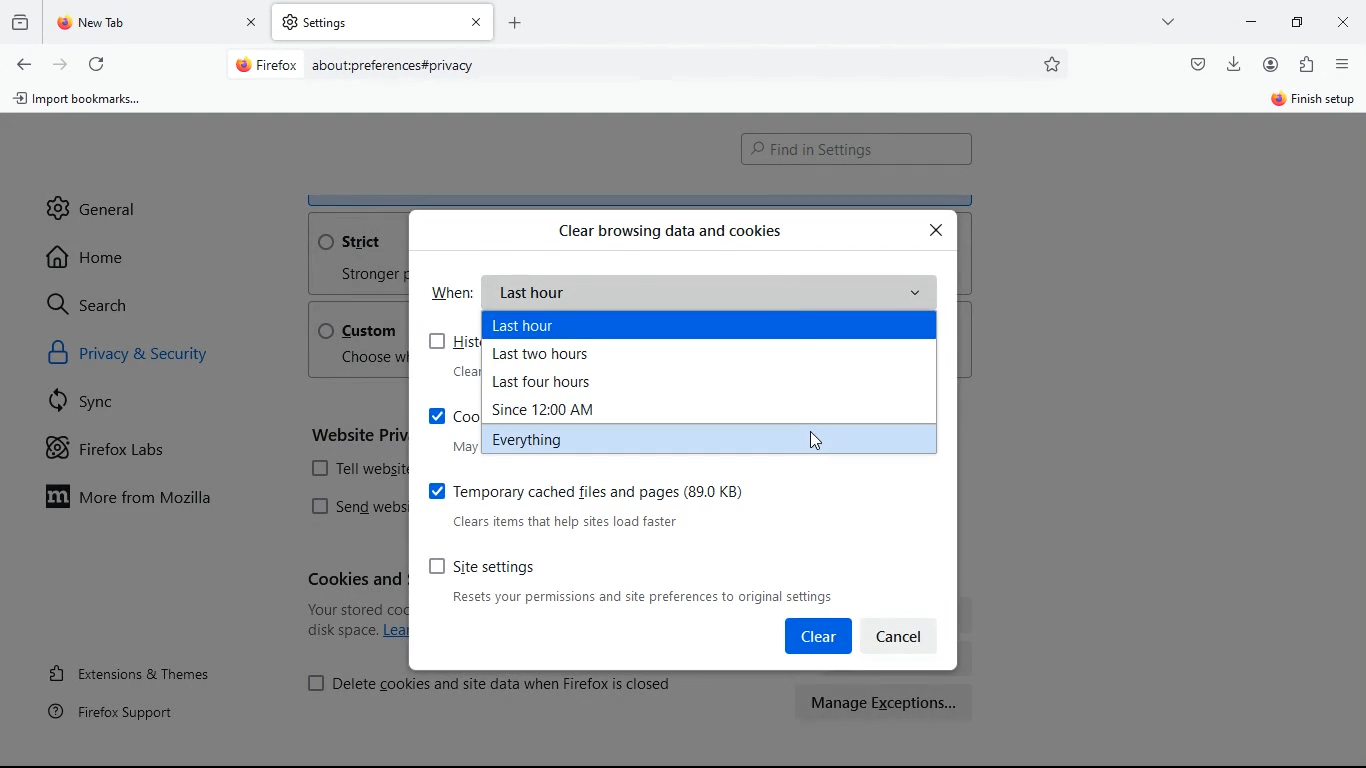  What do you see at coordinates (1275, 64) in the screenshot?
I see `profile` at bounding box center [1275, 64].